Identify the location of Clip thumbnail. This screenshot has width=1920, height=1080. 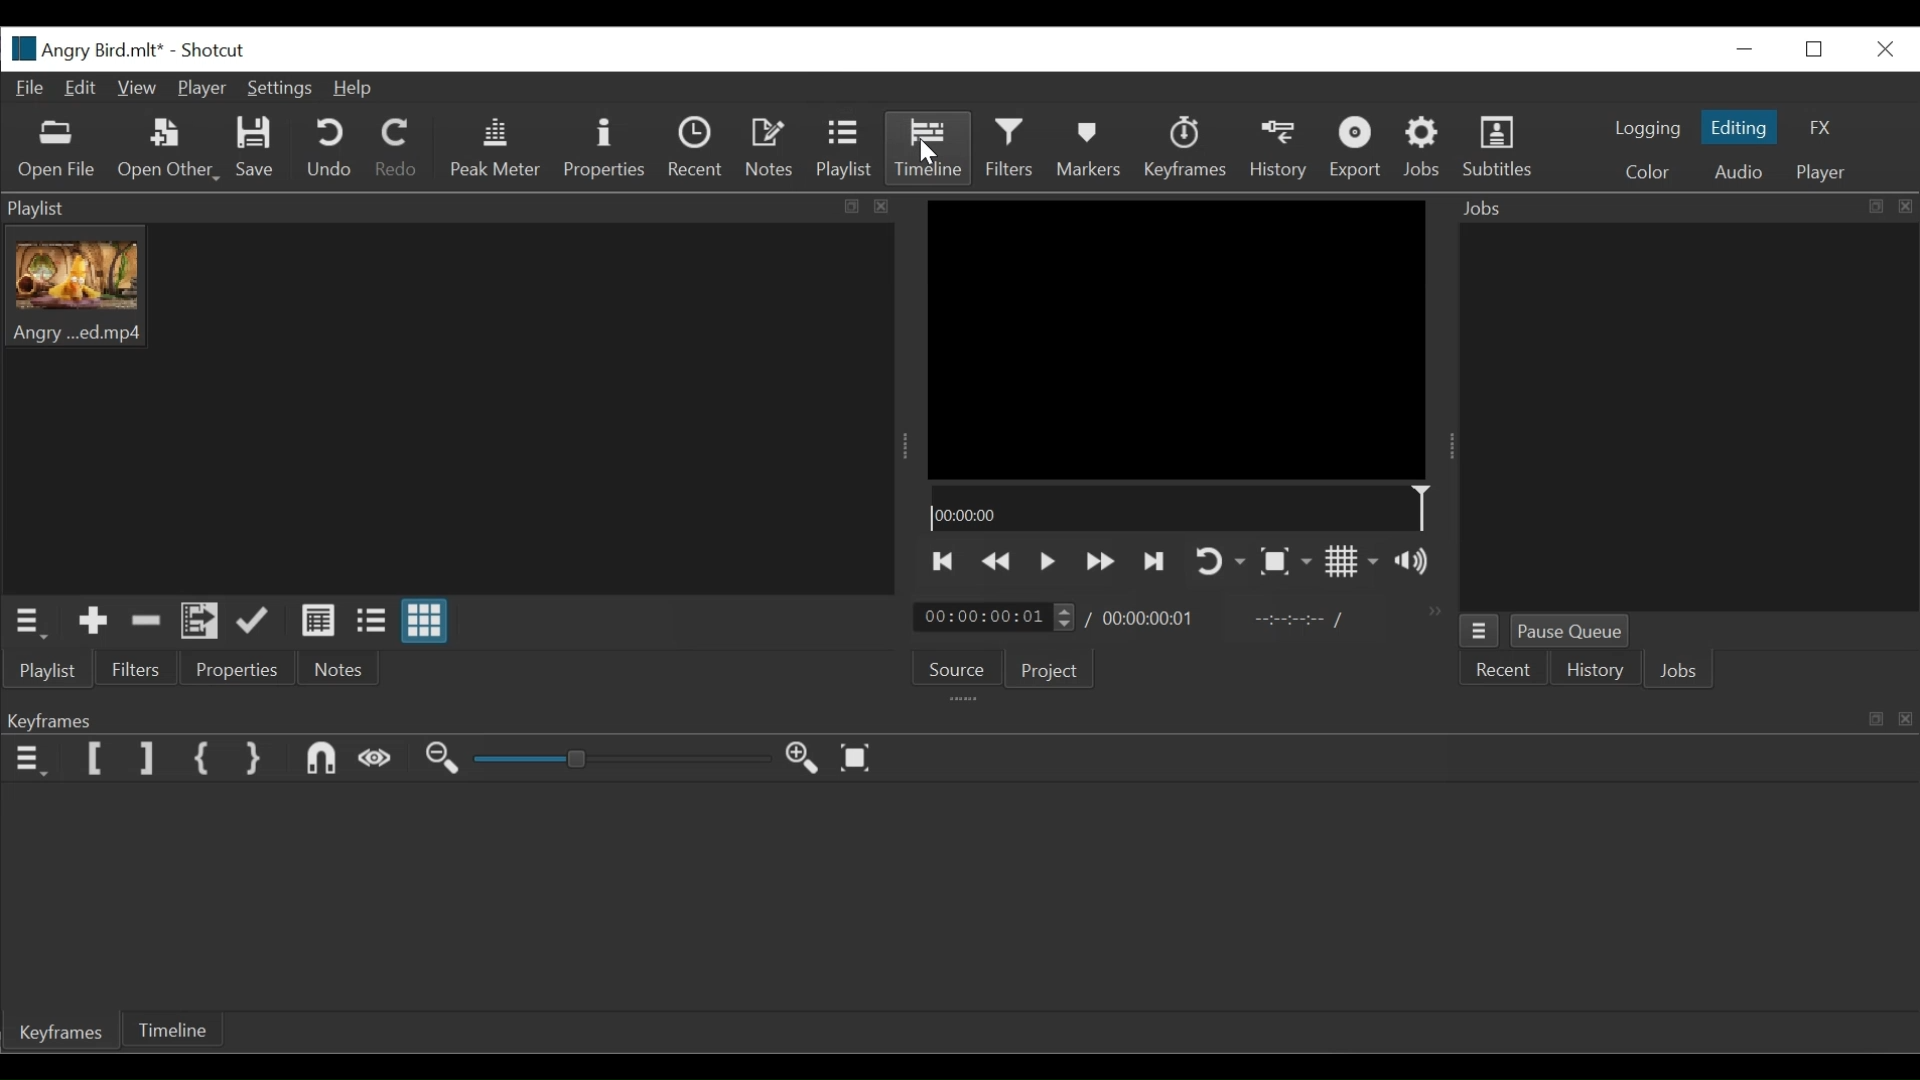
(448, 408).